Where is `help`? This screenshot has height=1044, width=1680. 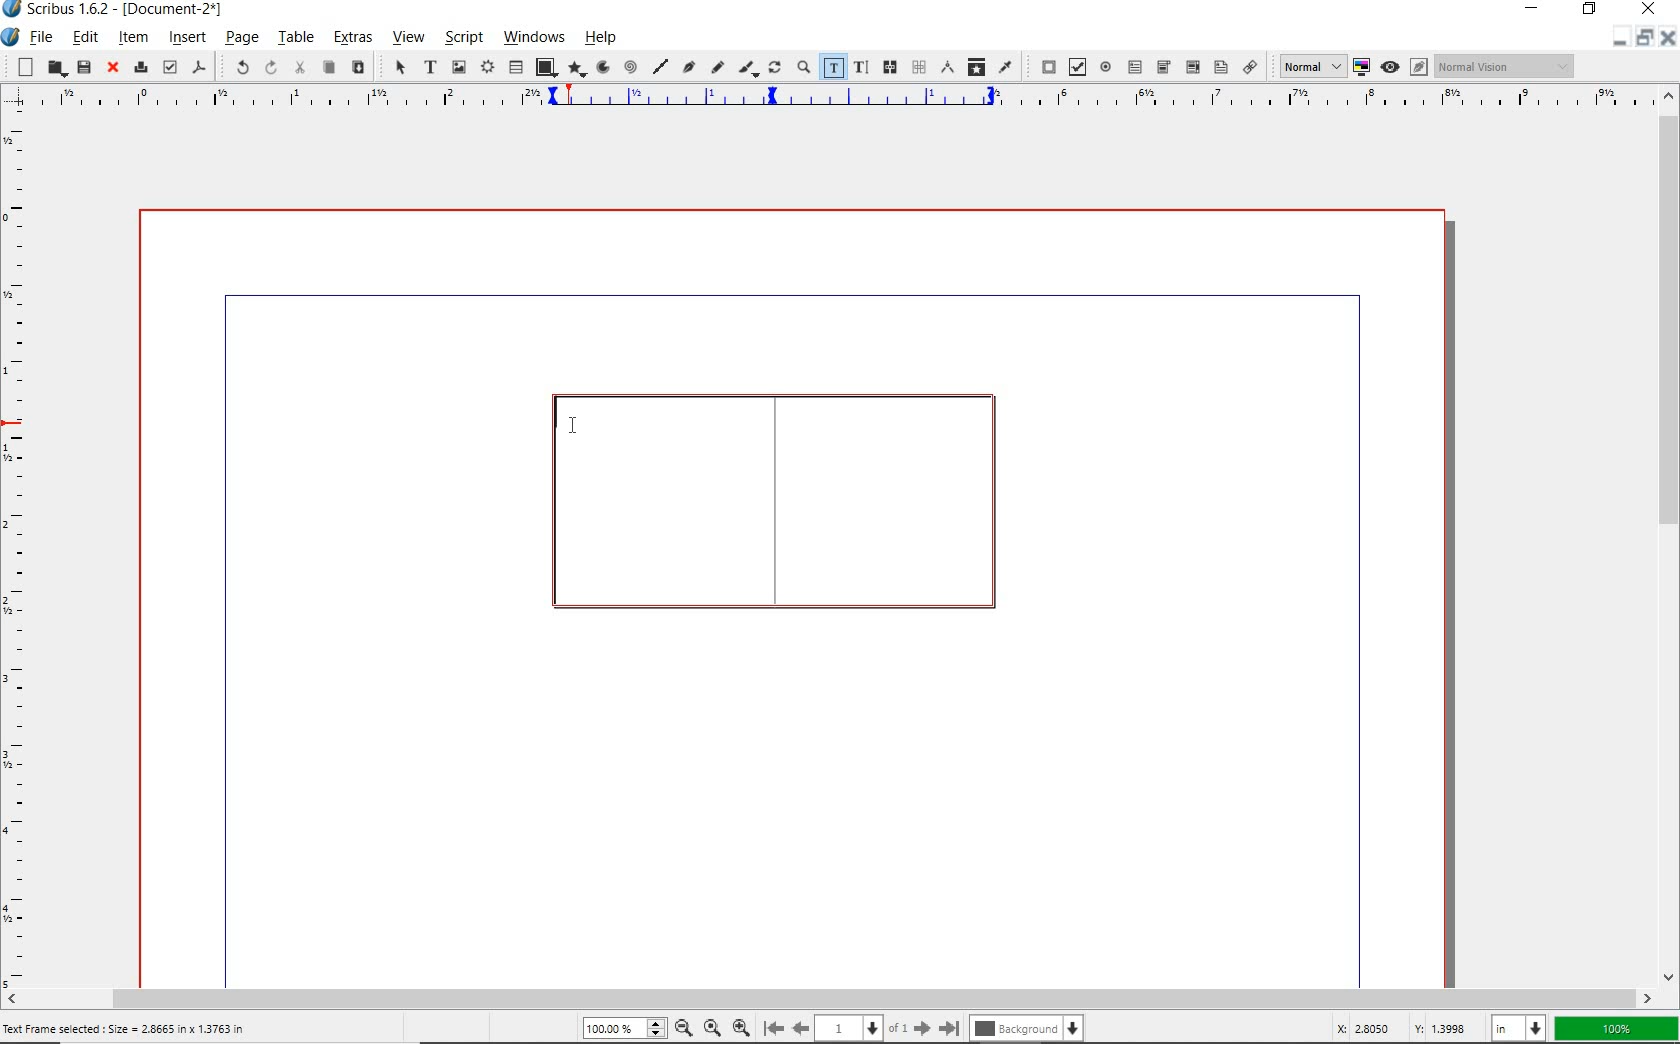 help is located at coordinates (600, 37).